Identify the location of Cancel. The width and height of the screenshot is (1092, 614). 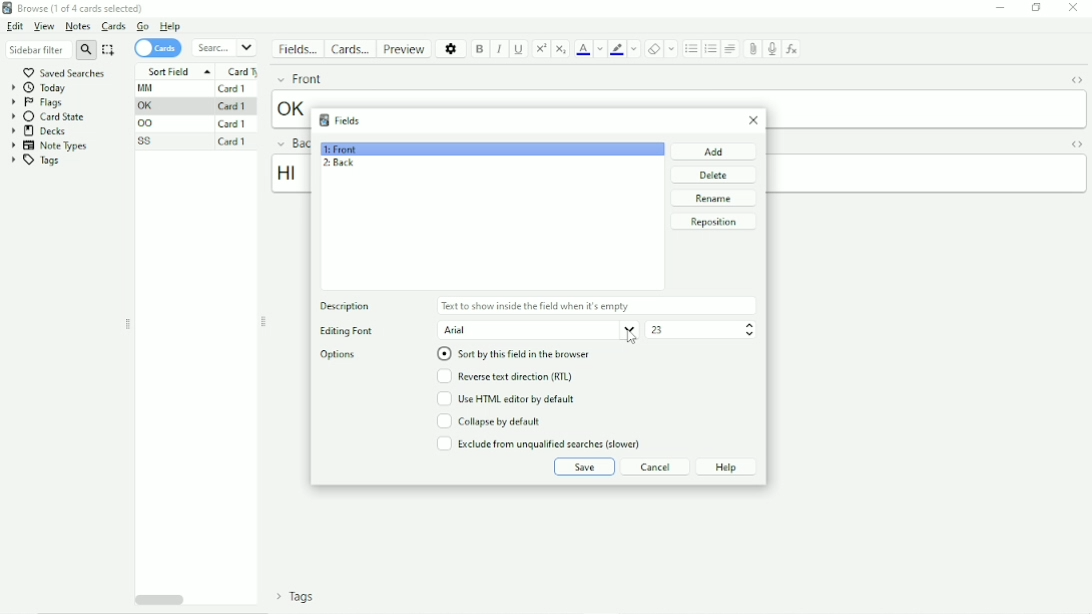
(657, 466).